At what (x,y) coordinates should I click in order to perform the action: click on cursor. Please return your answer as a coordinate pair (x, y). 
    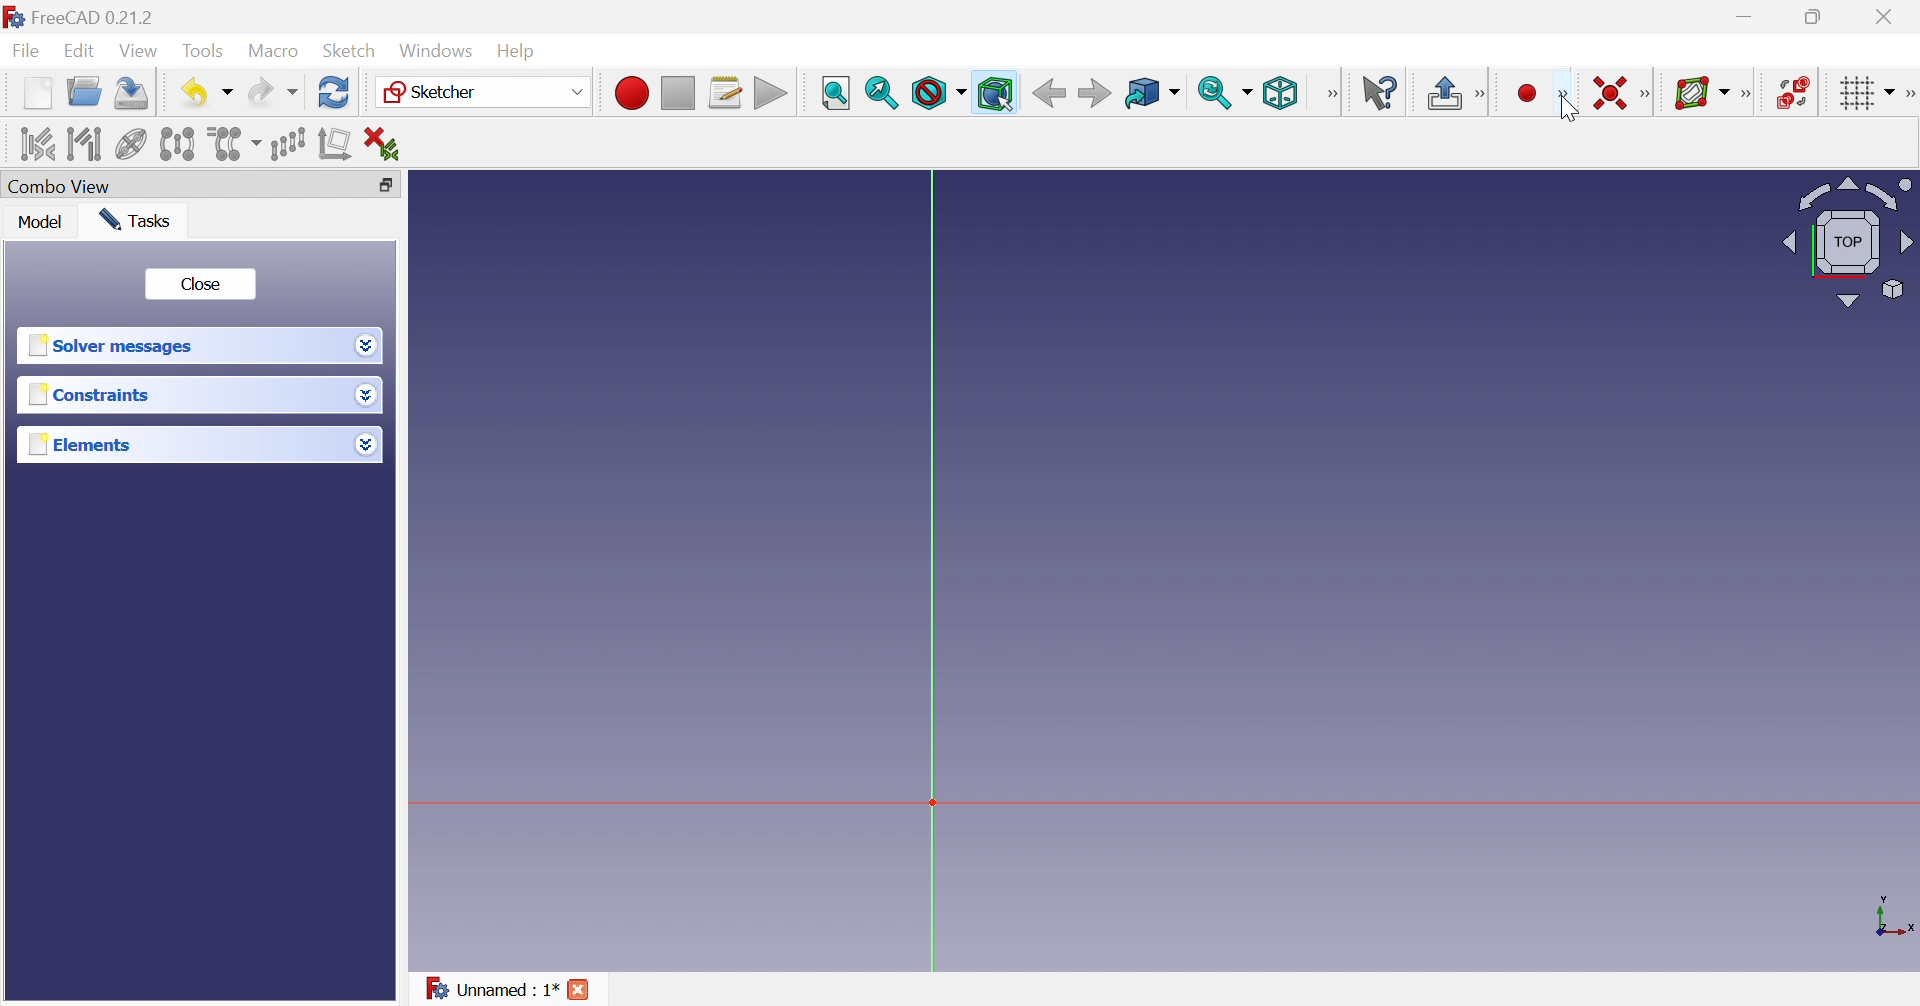
    Looking at the image, I should click on (1568, 114).